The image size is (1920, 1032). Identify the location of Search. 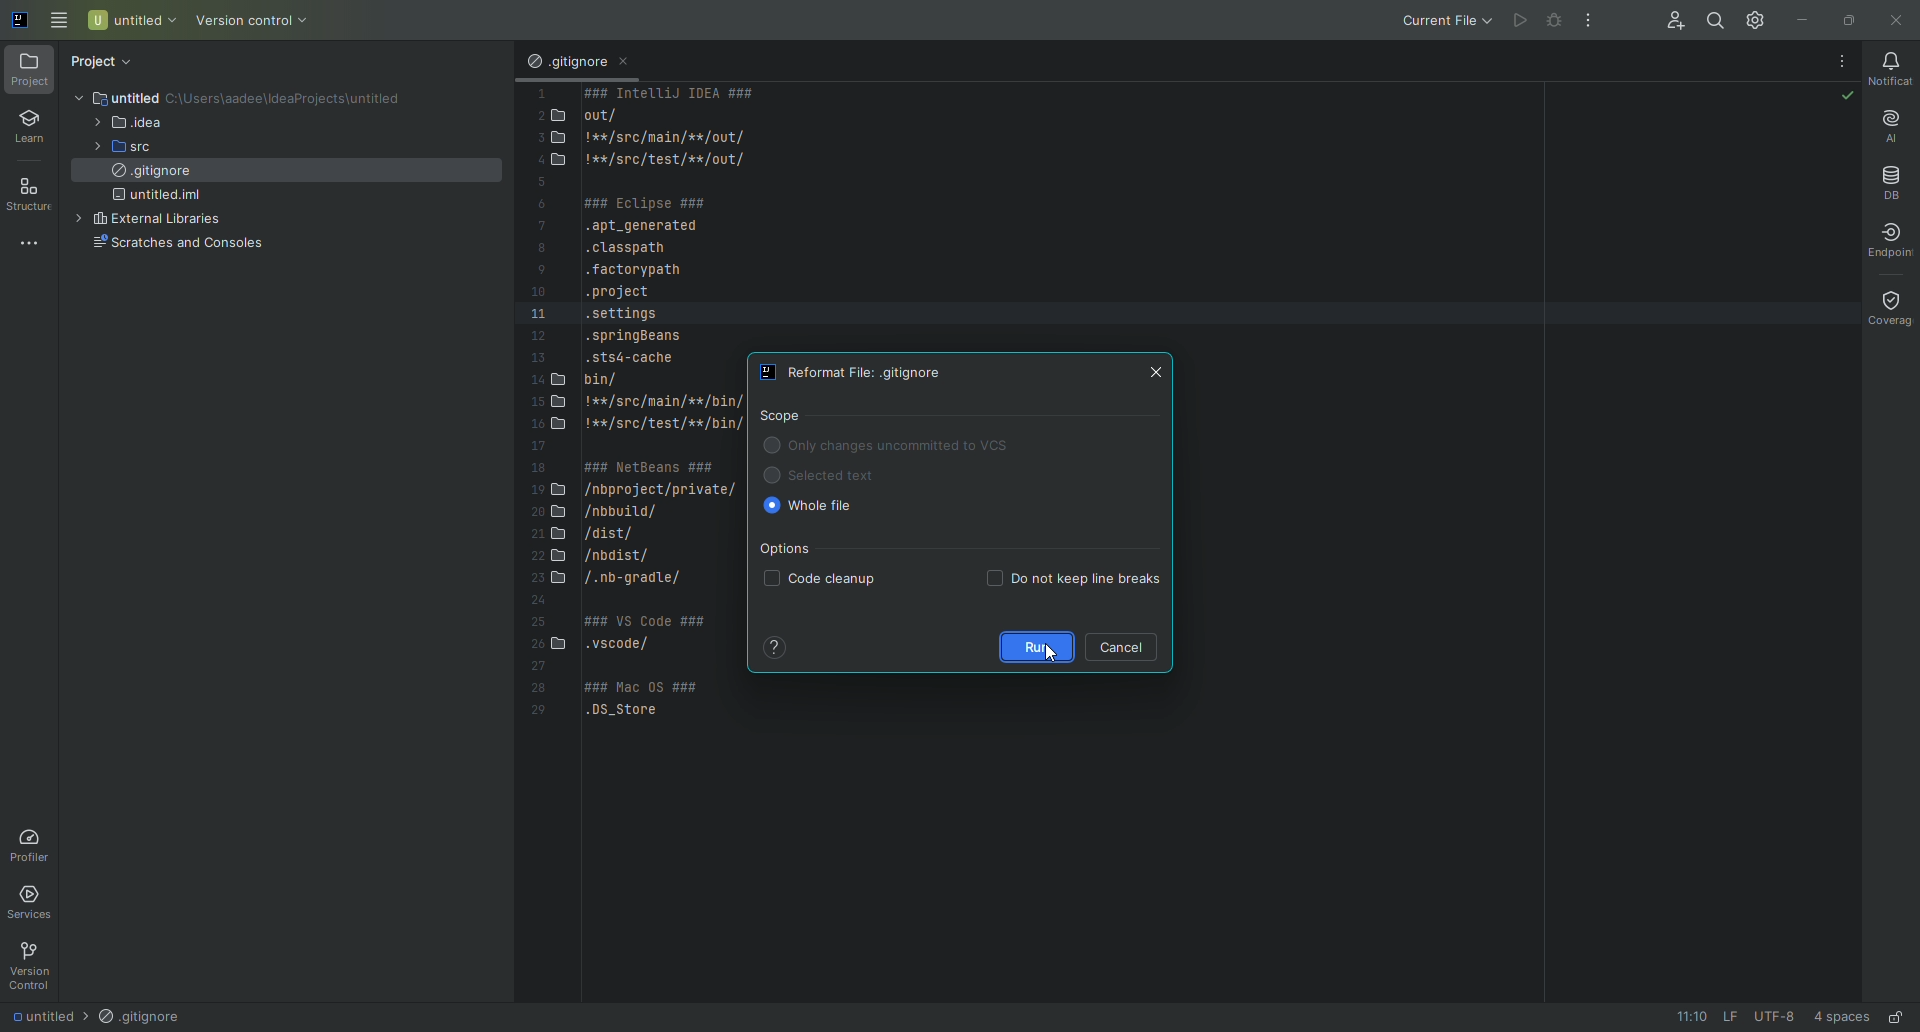
(1709, 19).